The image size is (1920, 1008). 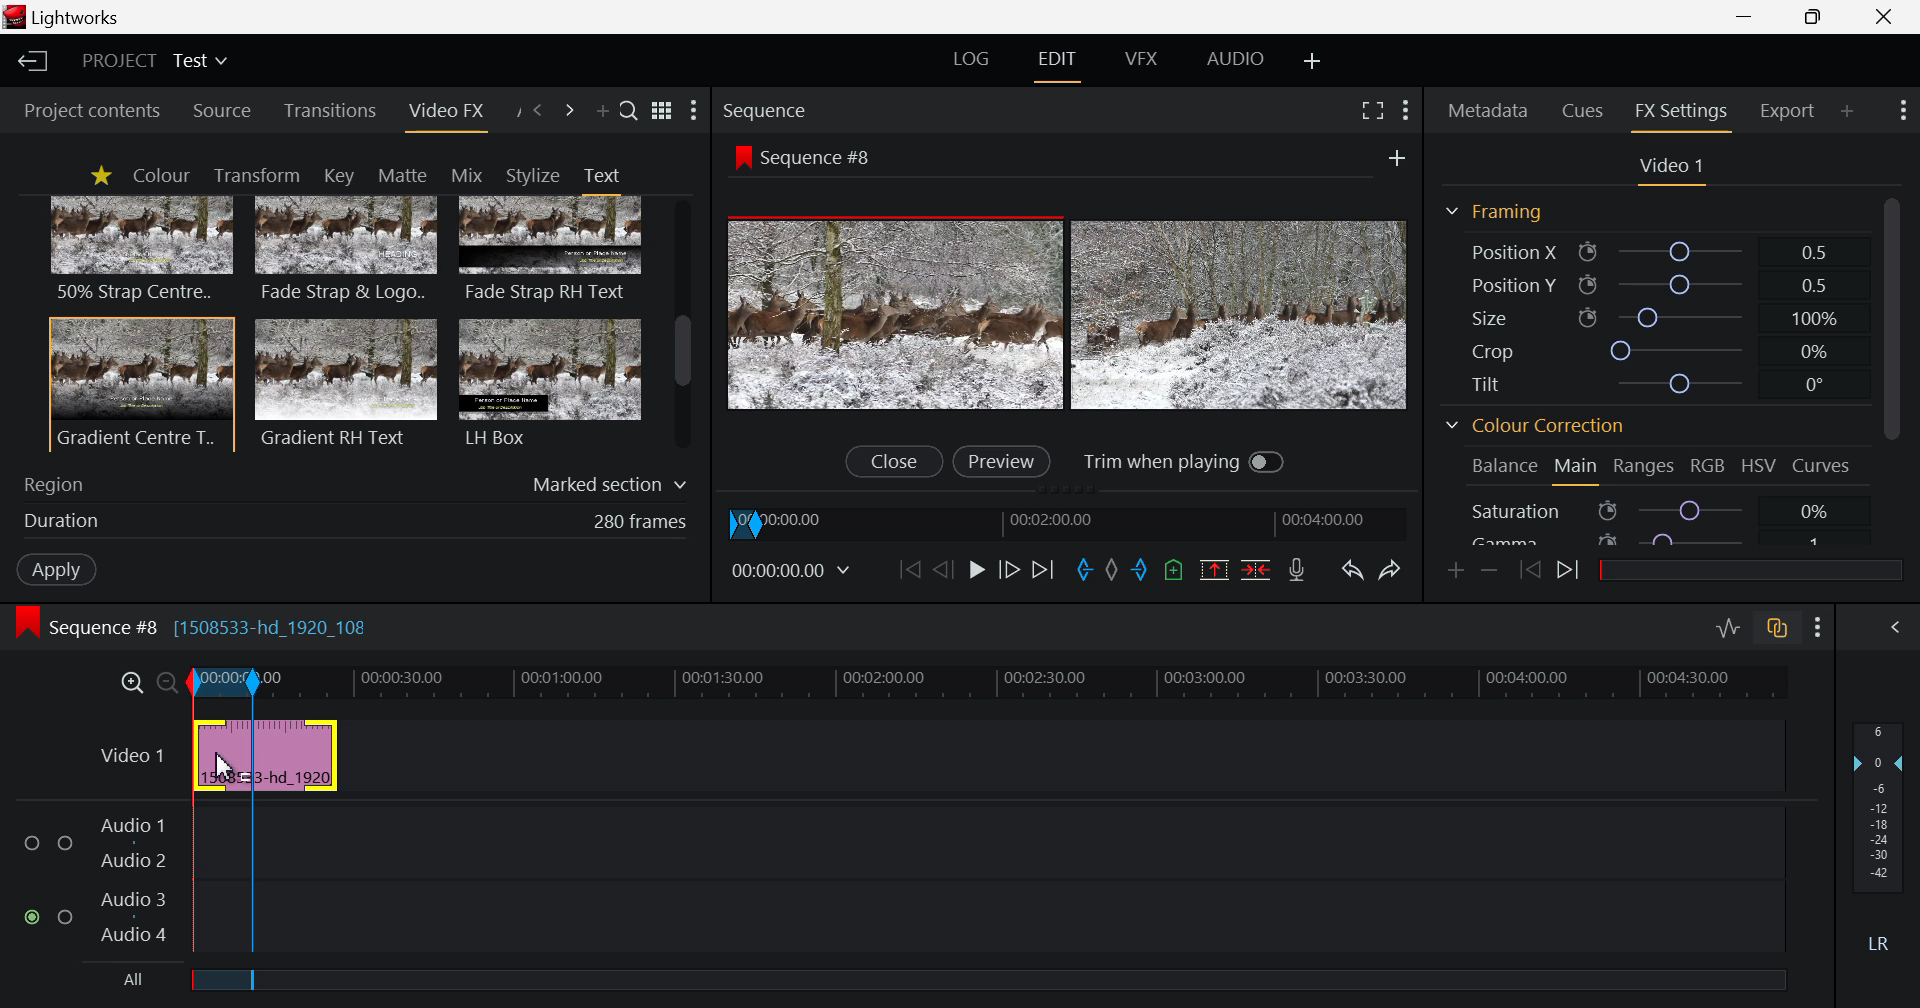 What do you see at coordinates (1045, 569) in the screenshot?
I see `To End` at bounding box center [1045, 569].